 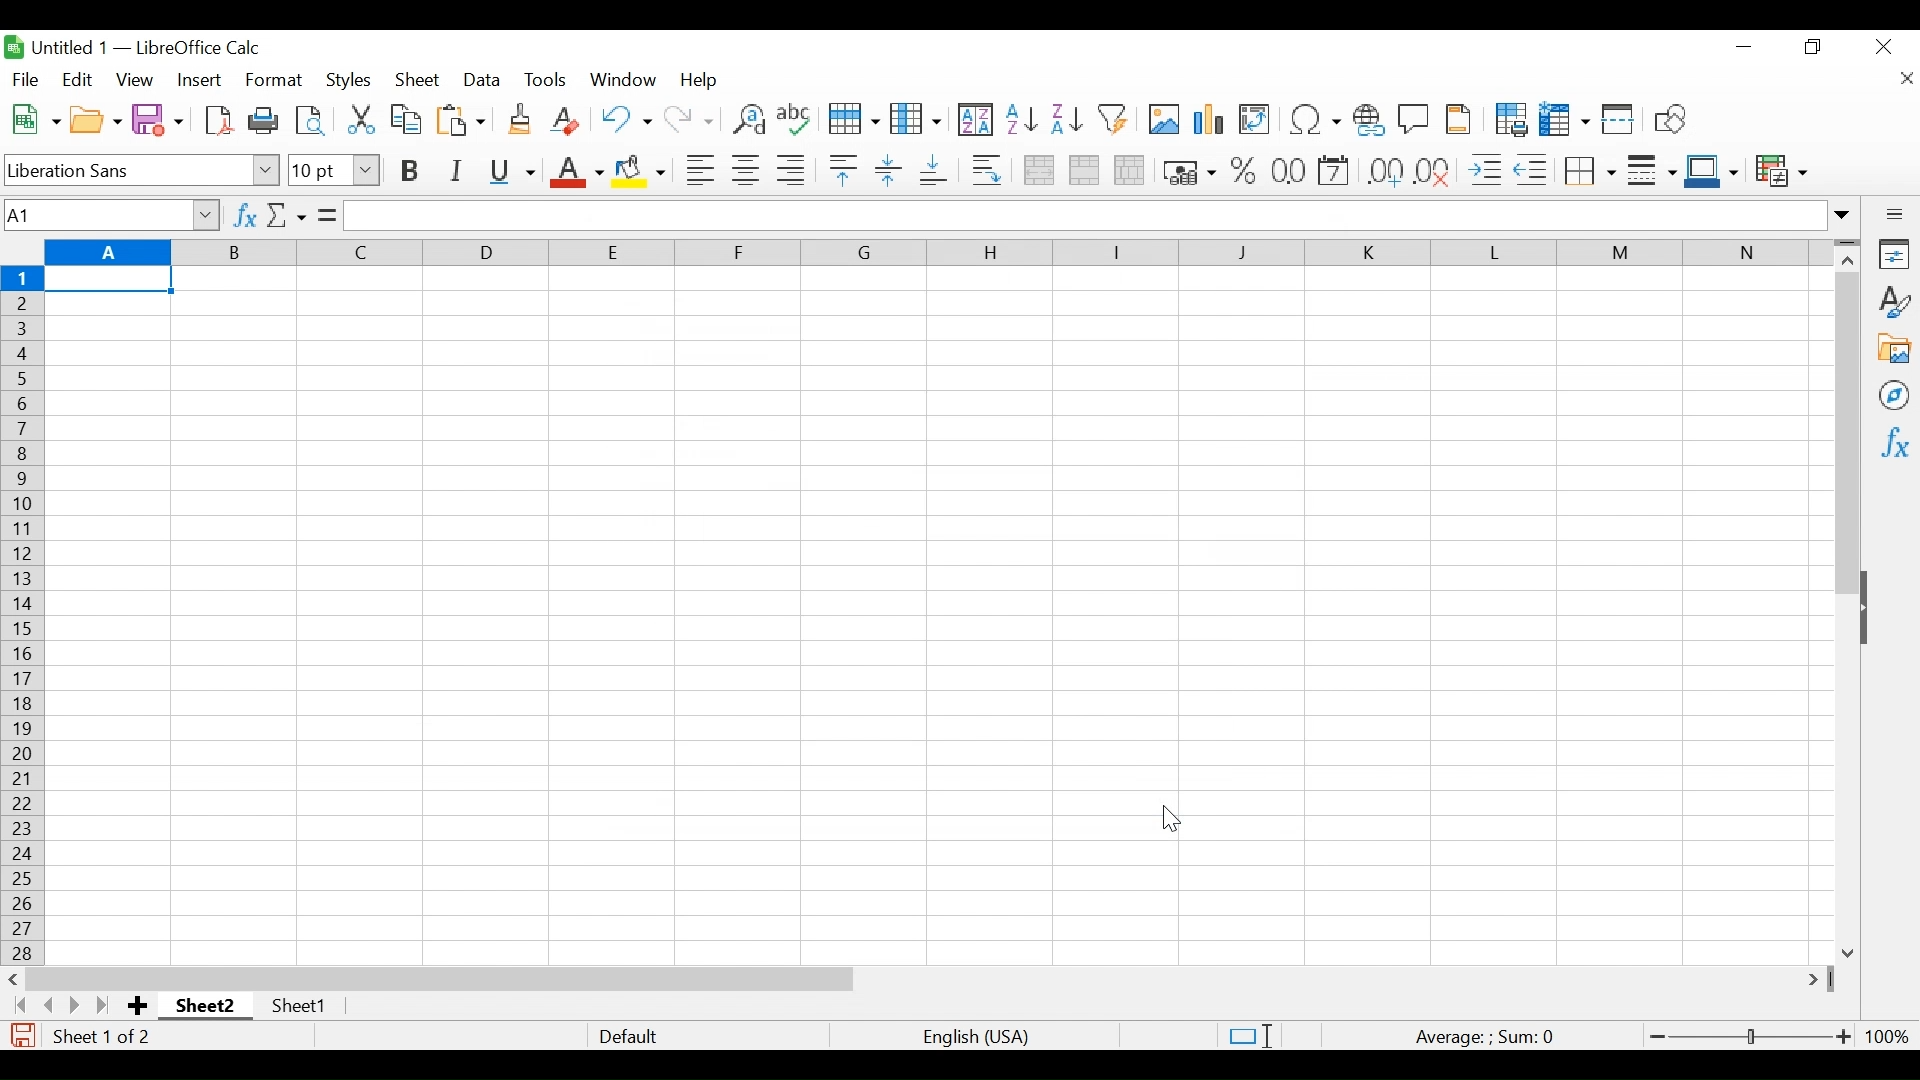 What do you see at coordinates (1036, 170) in the screenshot?
I see `Merge and Center` at bounding box center [1036, 170].